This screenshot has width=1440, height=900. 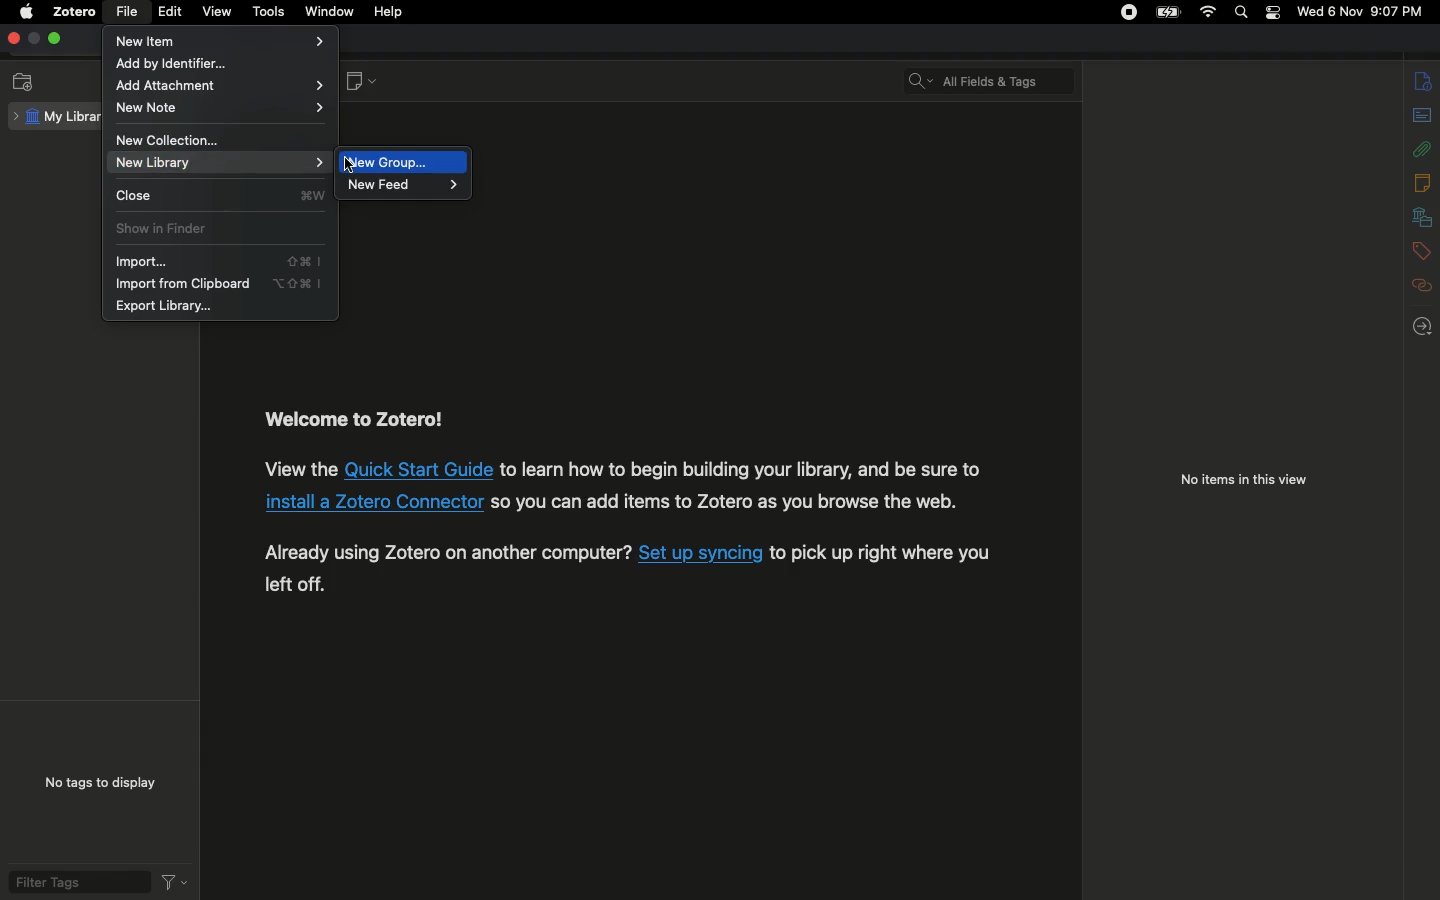 I want to click on Recording, so click(x=1128, y=14).